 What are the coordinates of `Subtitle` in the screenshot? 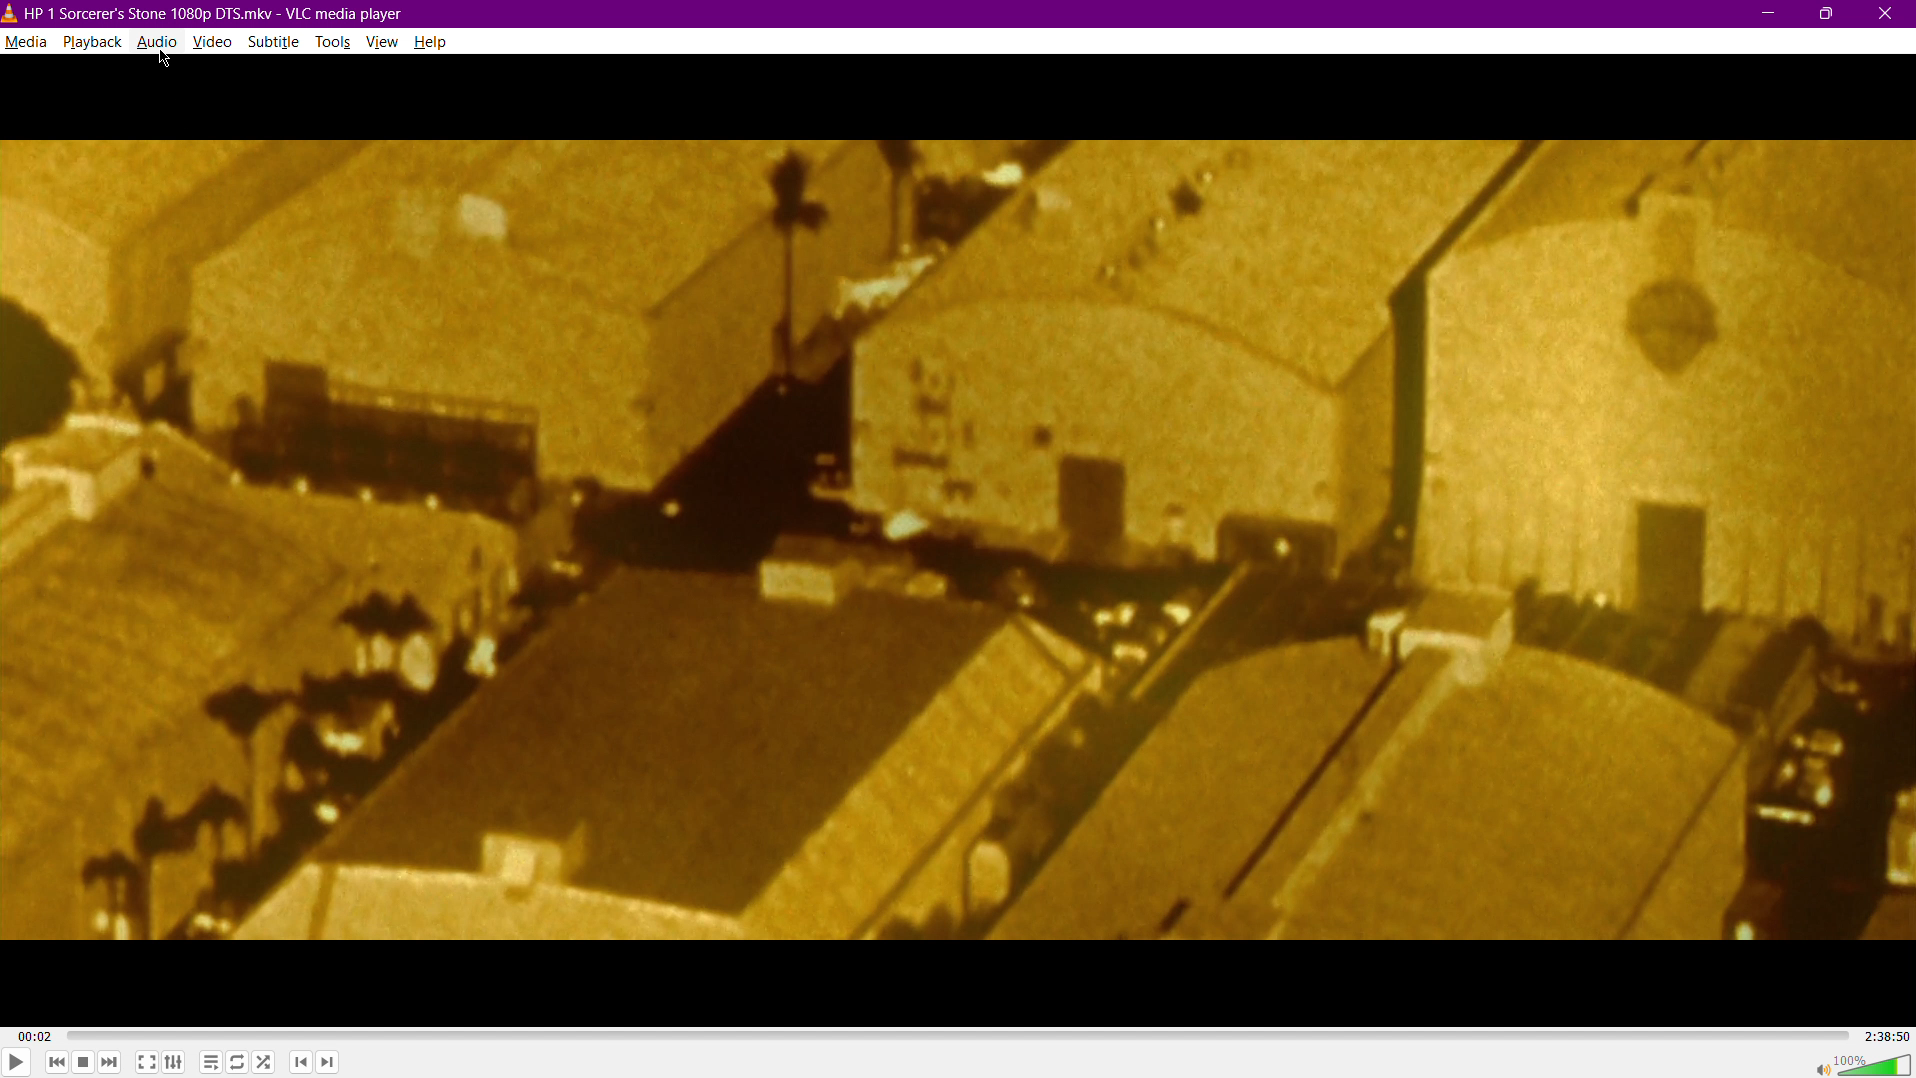 It's located at (276, 44).